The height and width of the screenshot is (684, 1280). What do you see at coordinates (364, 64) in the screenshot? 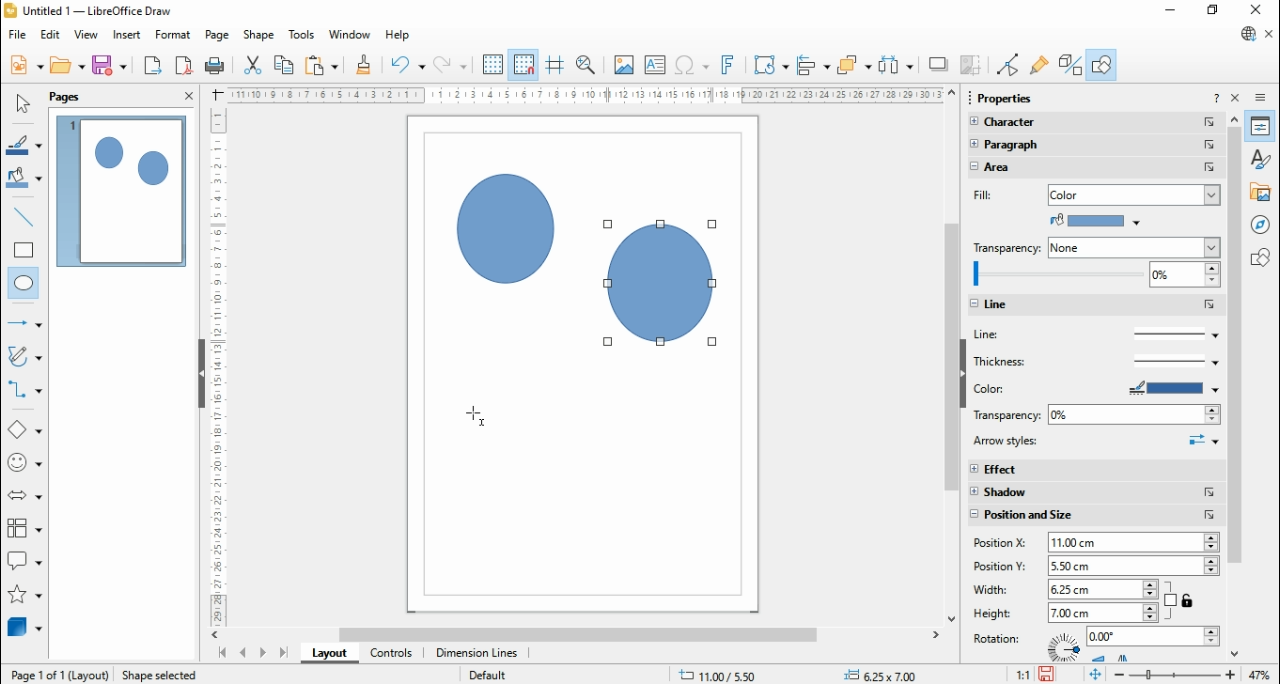
I see `clone formatting` at bounding box center [364, 64].